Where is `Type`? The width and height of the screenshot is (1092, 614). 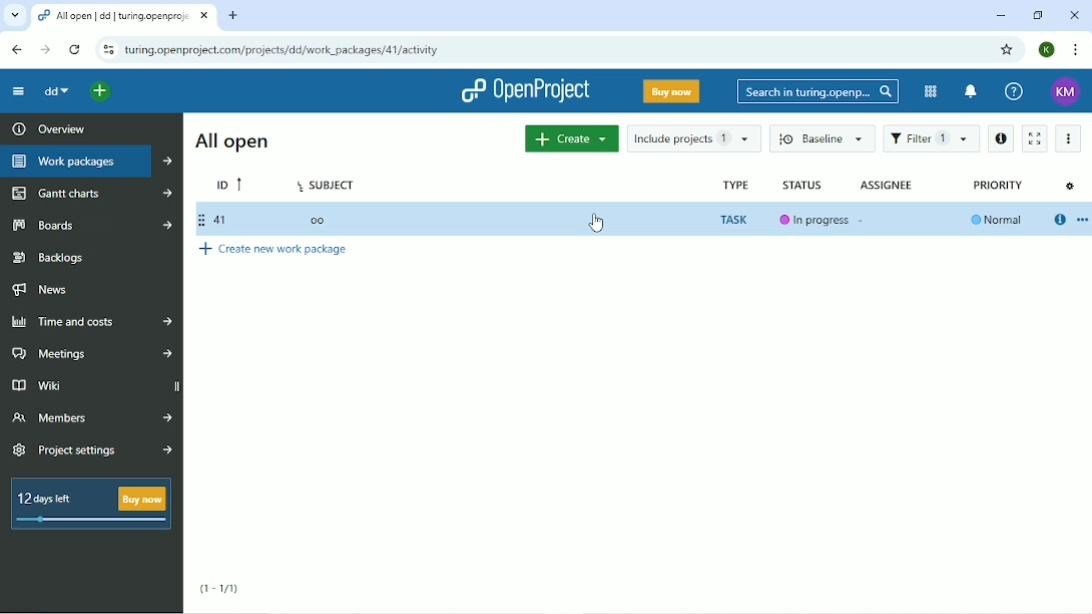
Type is located at coordinates (734, 184).